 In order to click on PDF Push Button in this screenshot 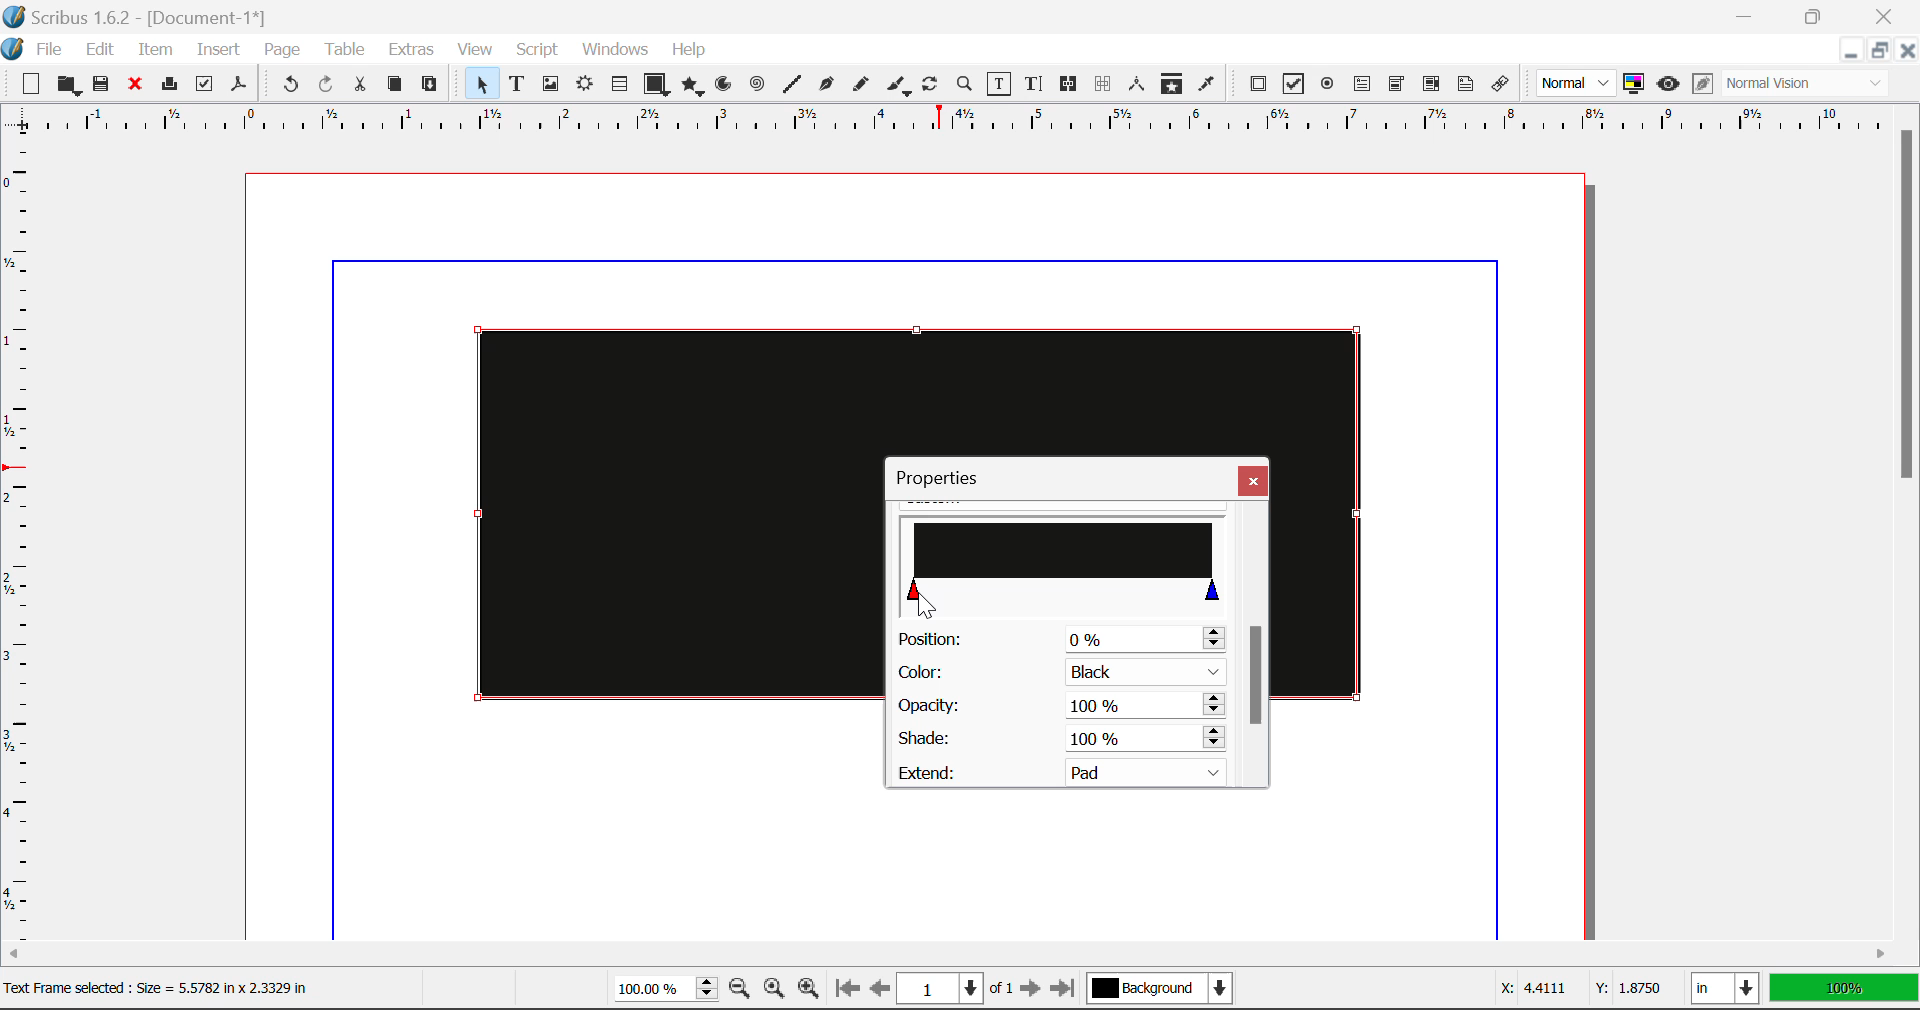, I will do `click(1258, 83)`.